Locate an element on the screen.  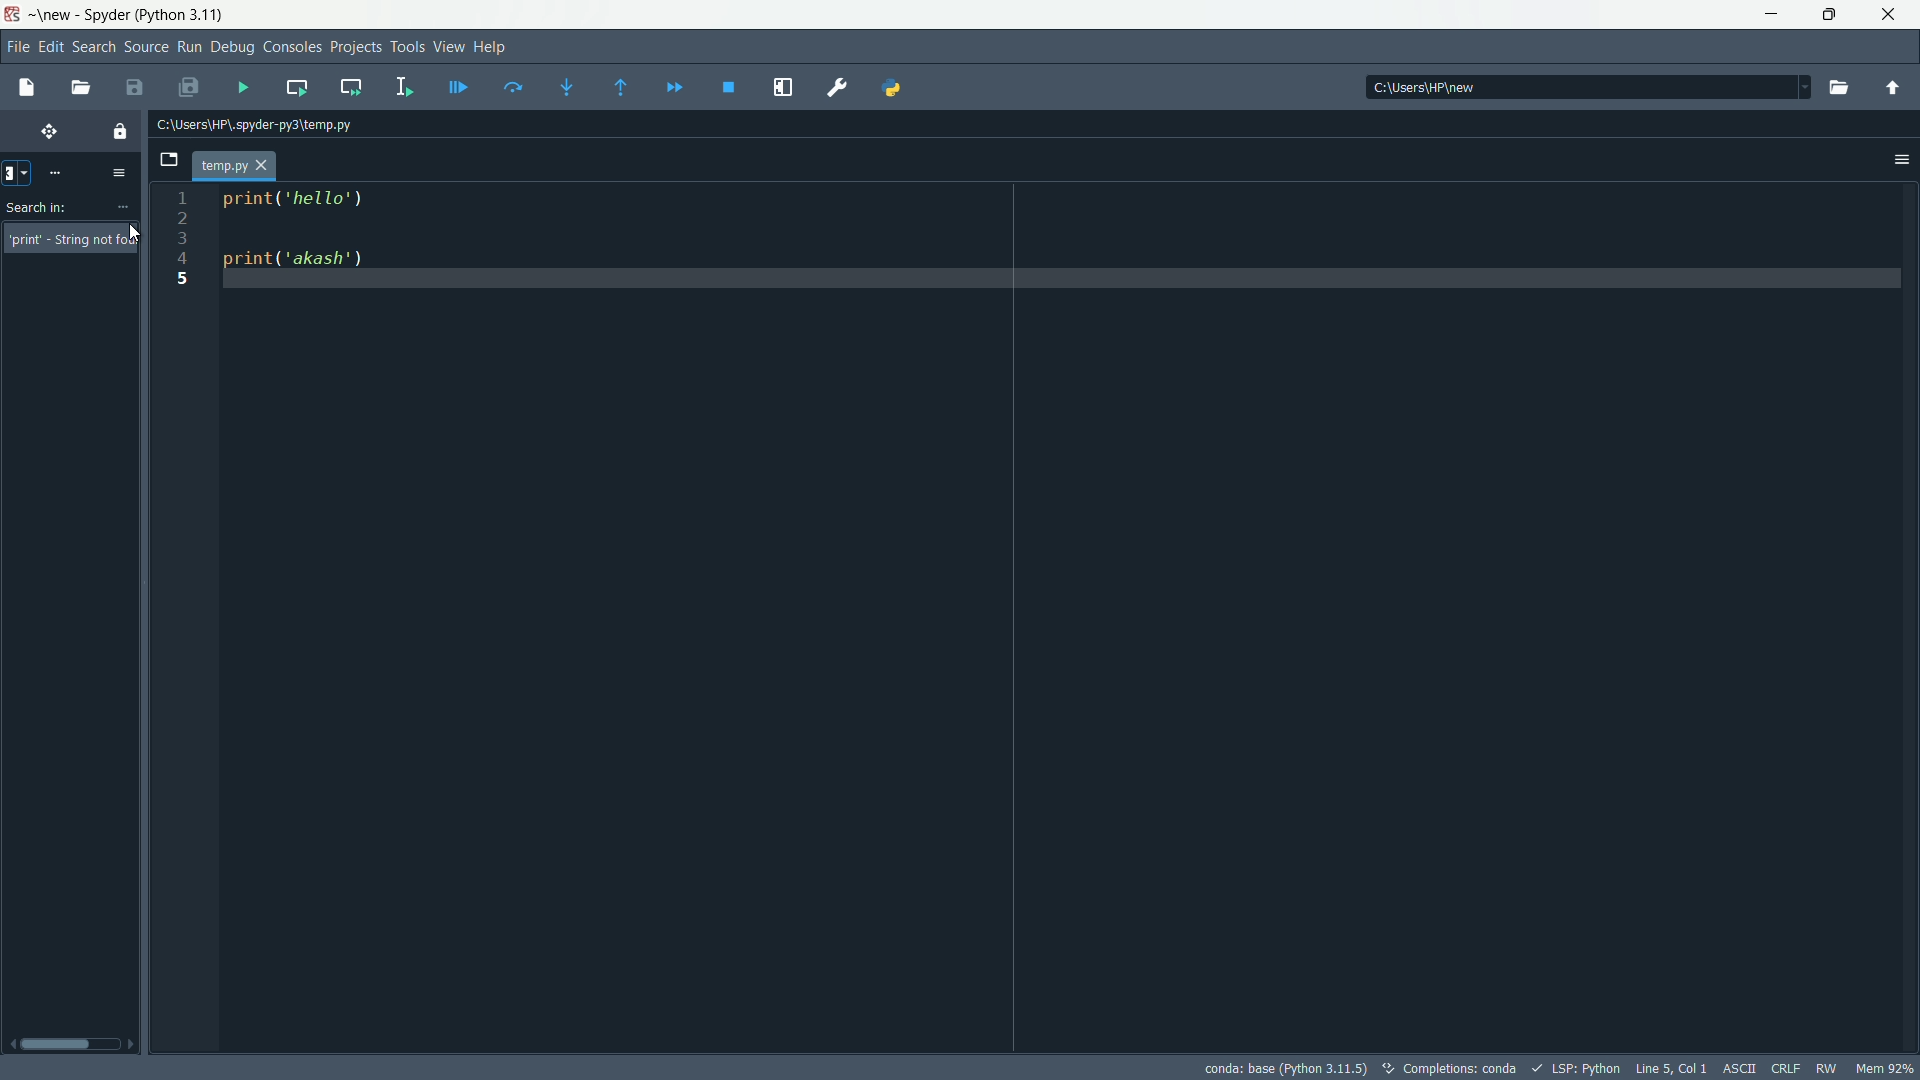
browse directory is located at coordinates (1835, 87).